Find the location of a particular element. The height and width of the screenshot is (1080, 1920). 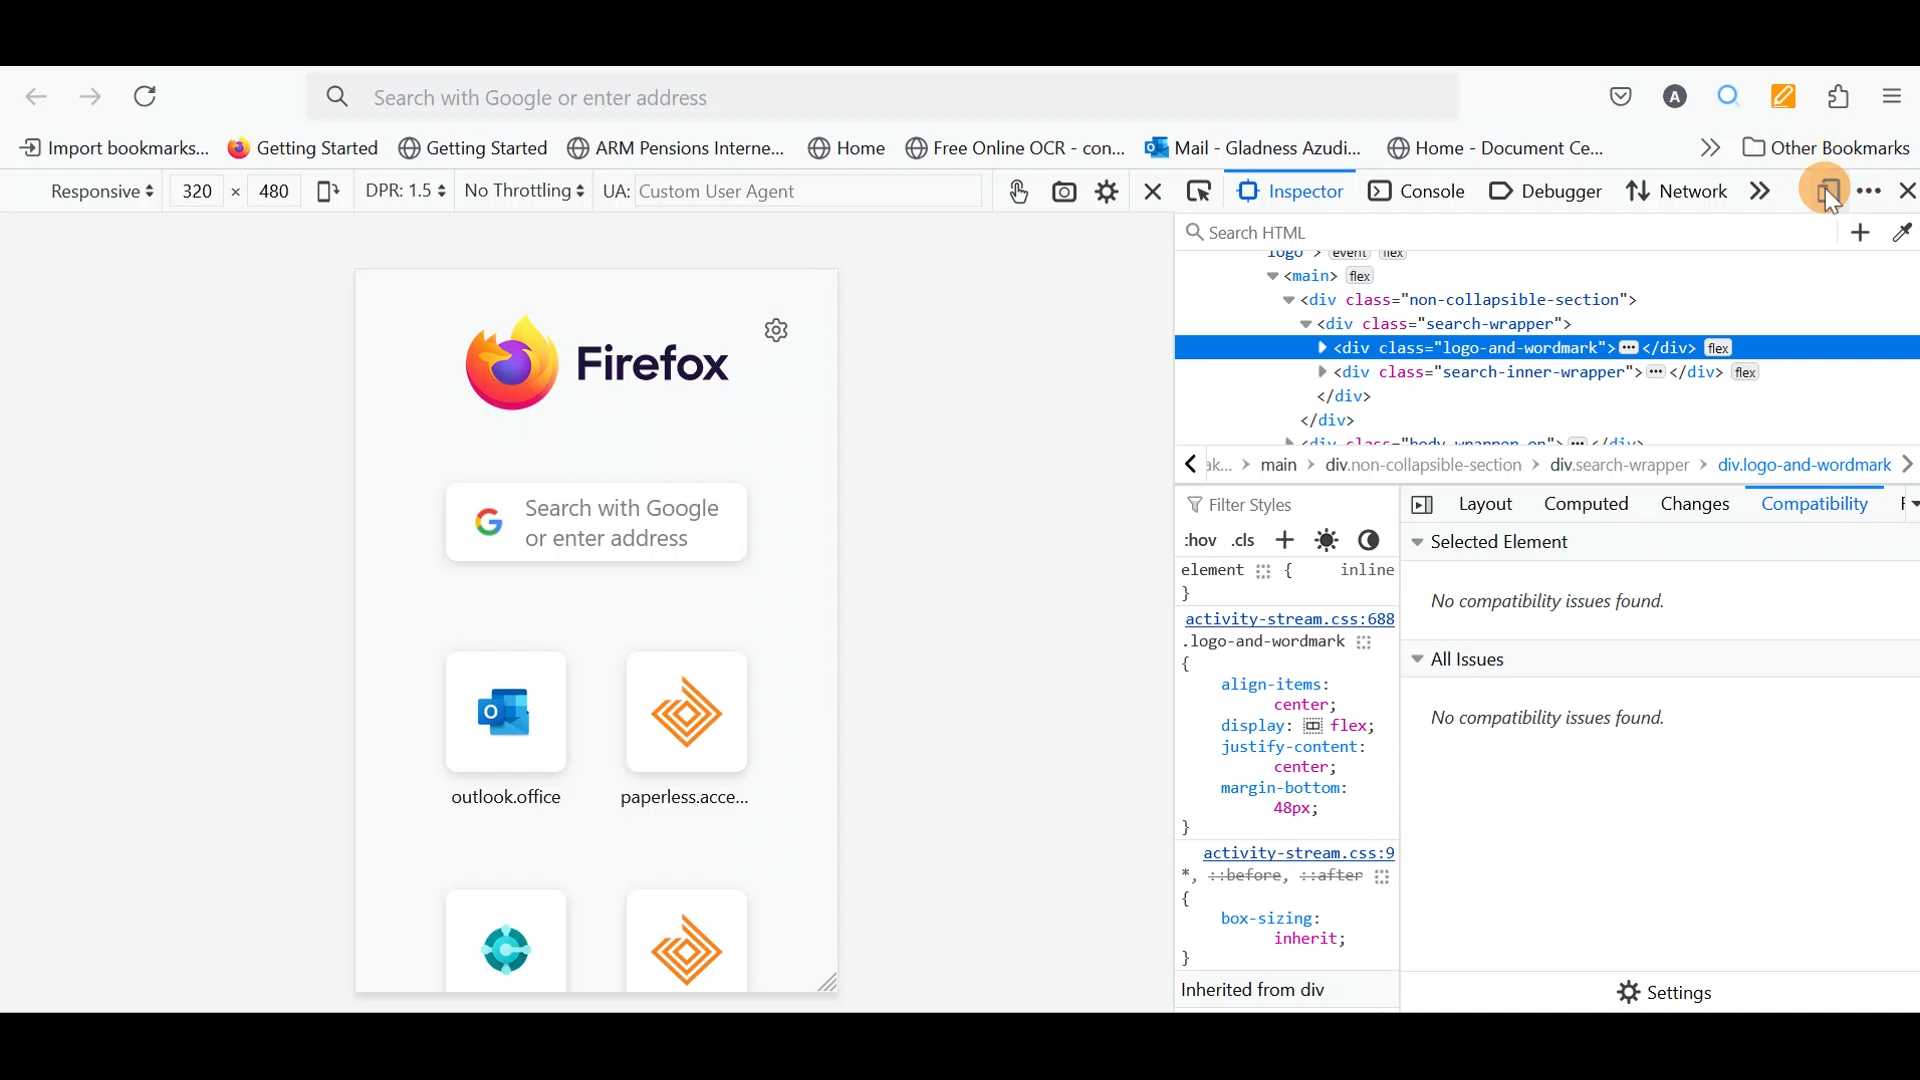

rotate is located at coordinates (324, 197).